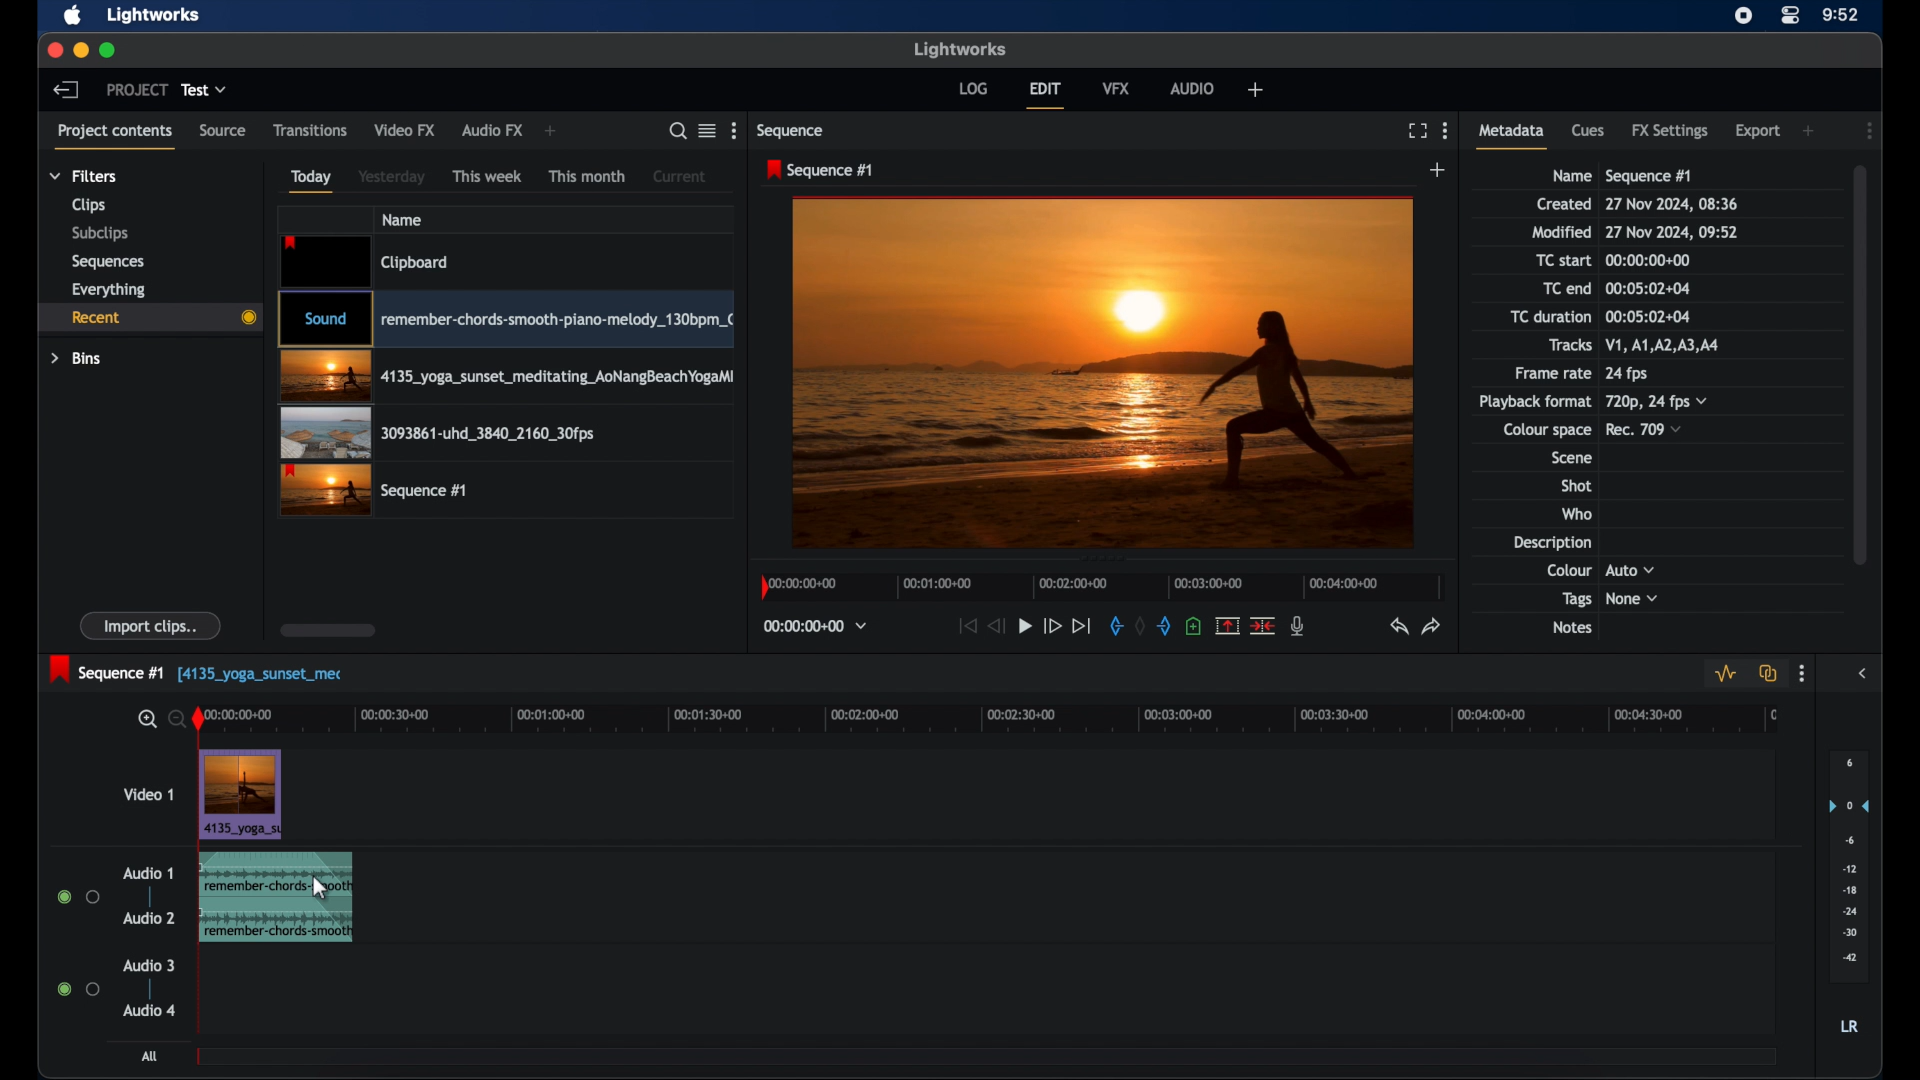 This screenshot has height=1080, width=1920. Describe the element at coordinates (223, 129) in the screenshot. I see `source` at that location.